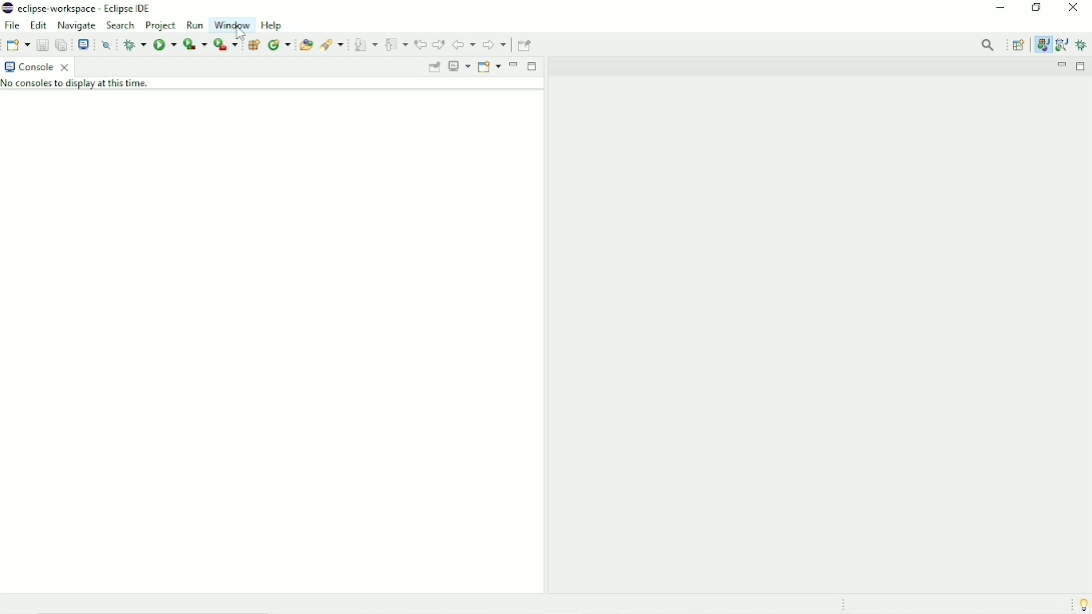  Describe the element at coordinates (396, 44) in the screenshot. I see `Previous Annotation` at that location.